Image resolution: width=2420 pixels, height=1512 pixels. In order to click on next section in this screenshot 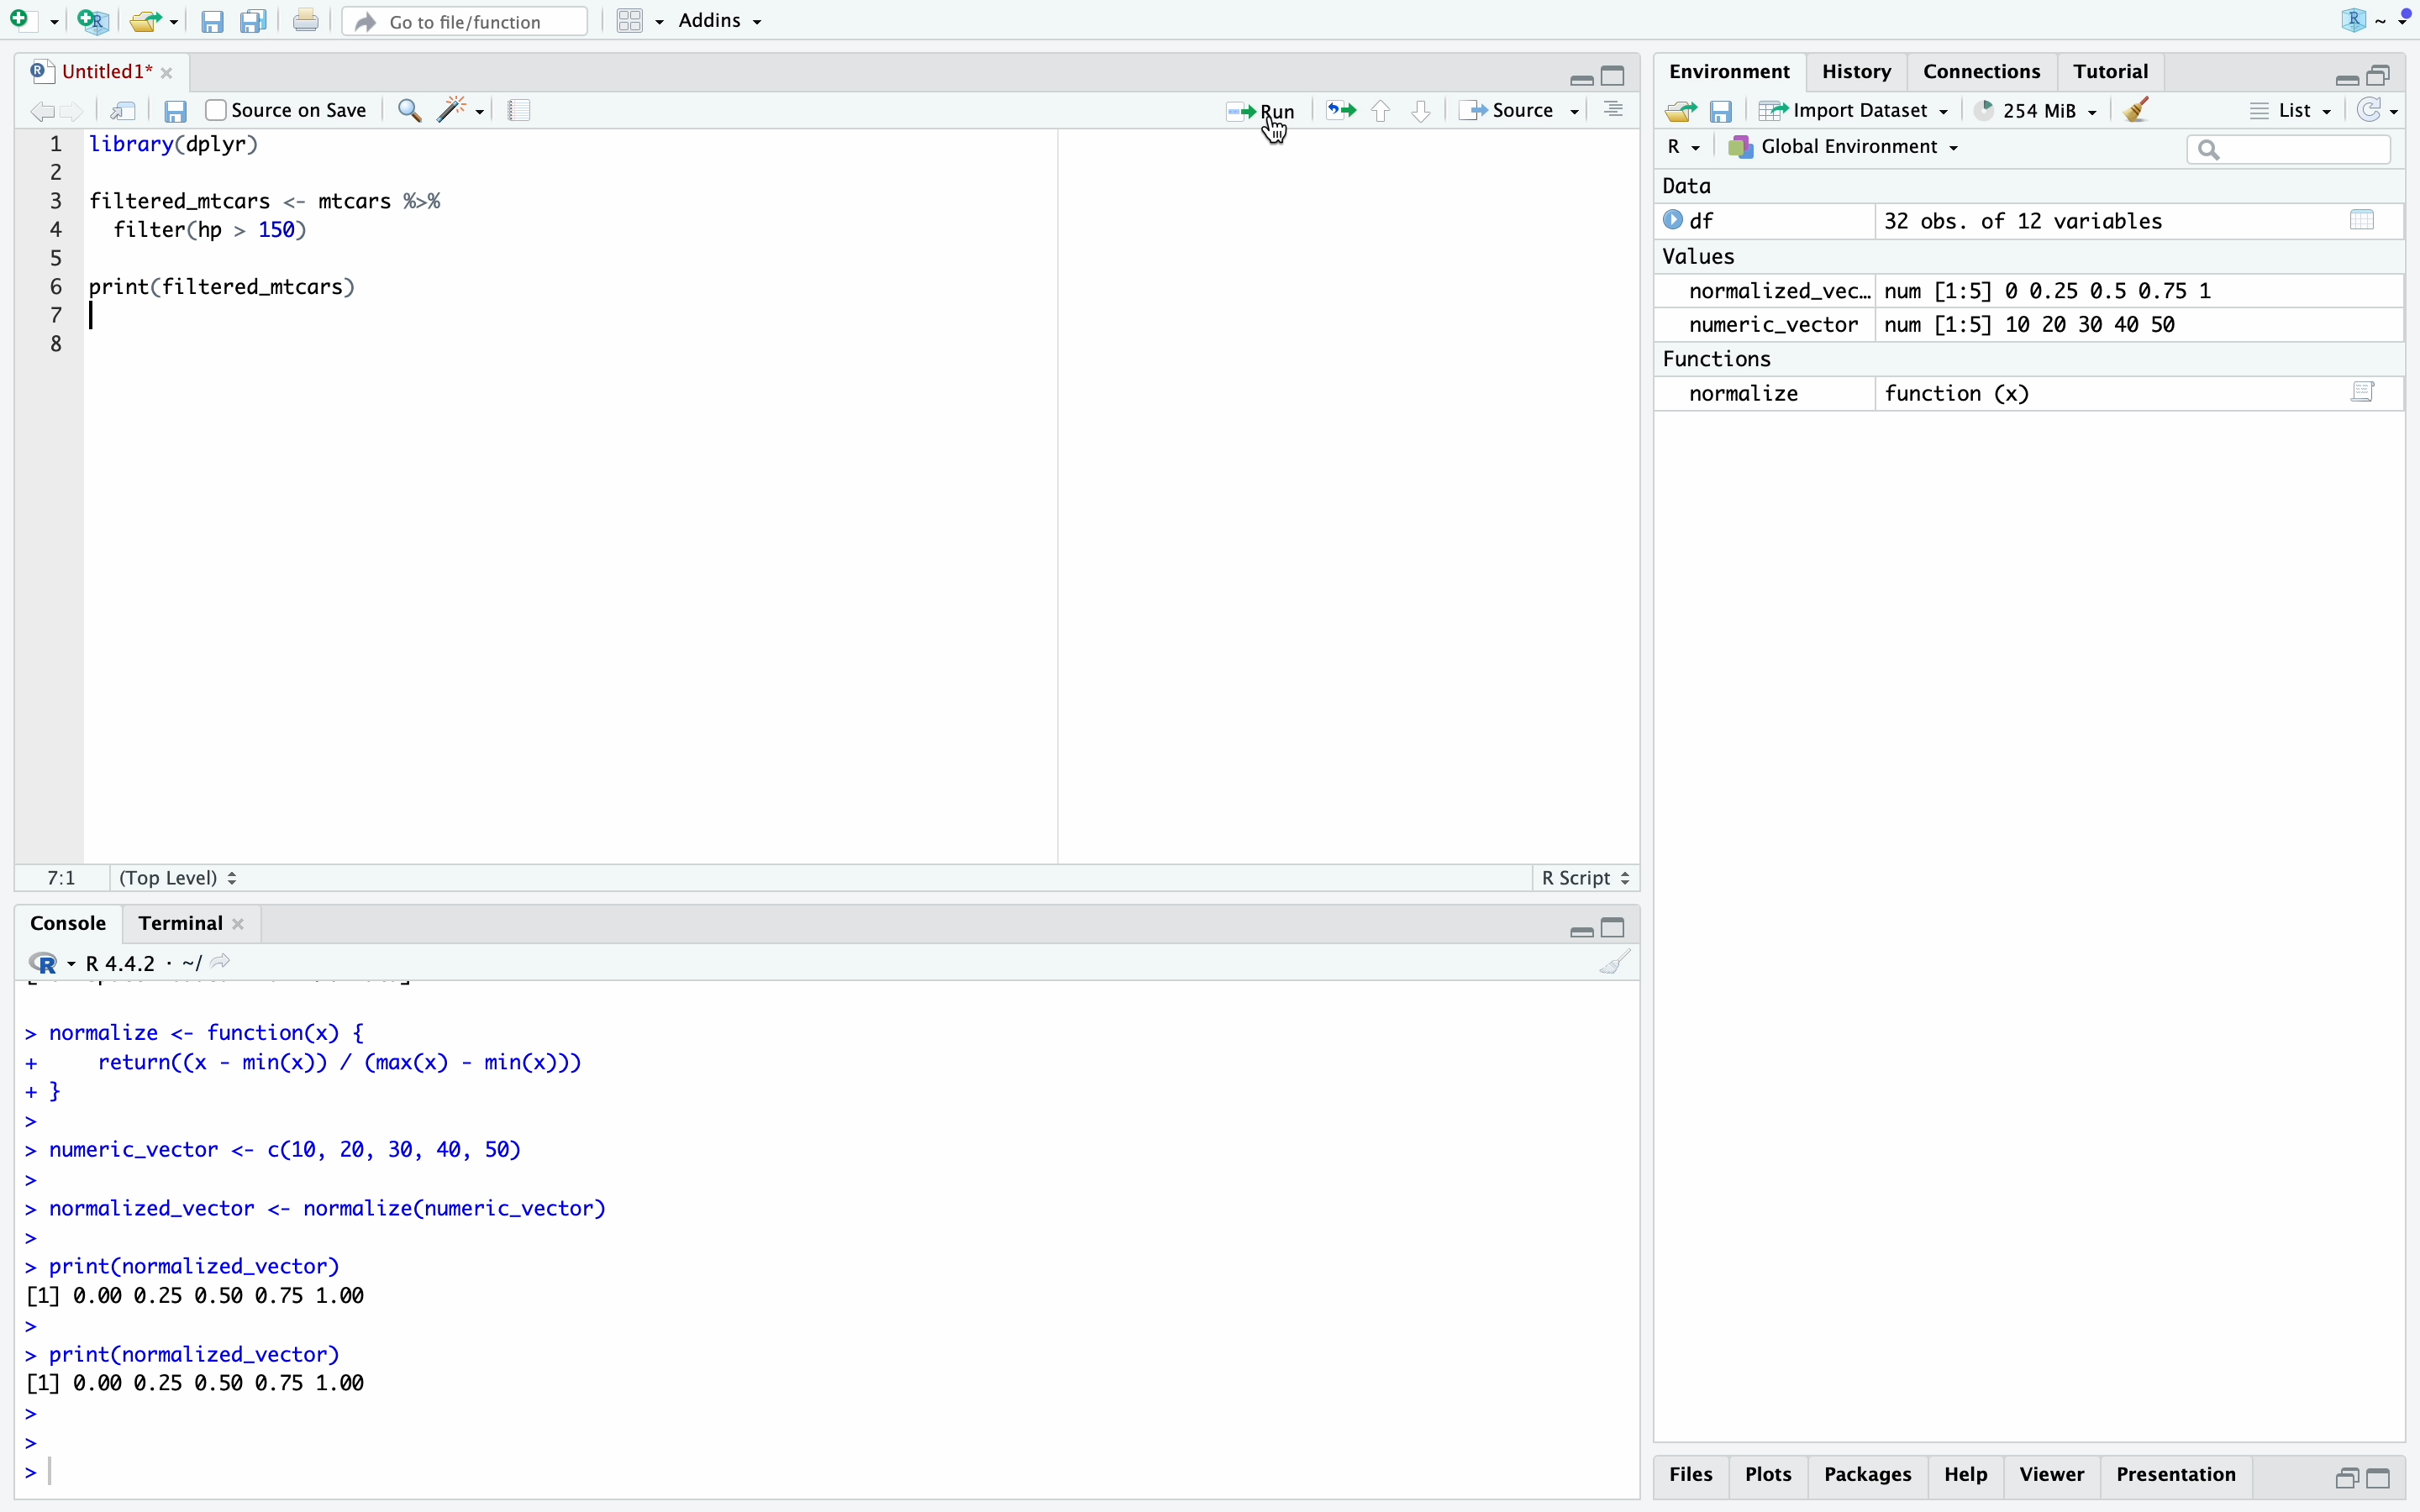, I will do `click(1426, 114)`.